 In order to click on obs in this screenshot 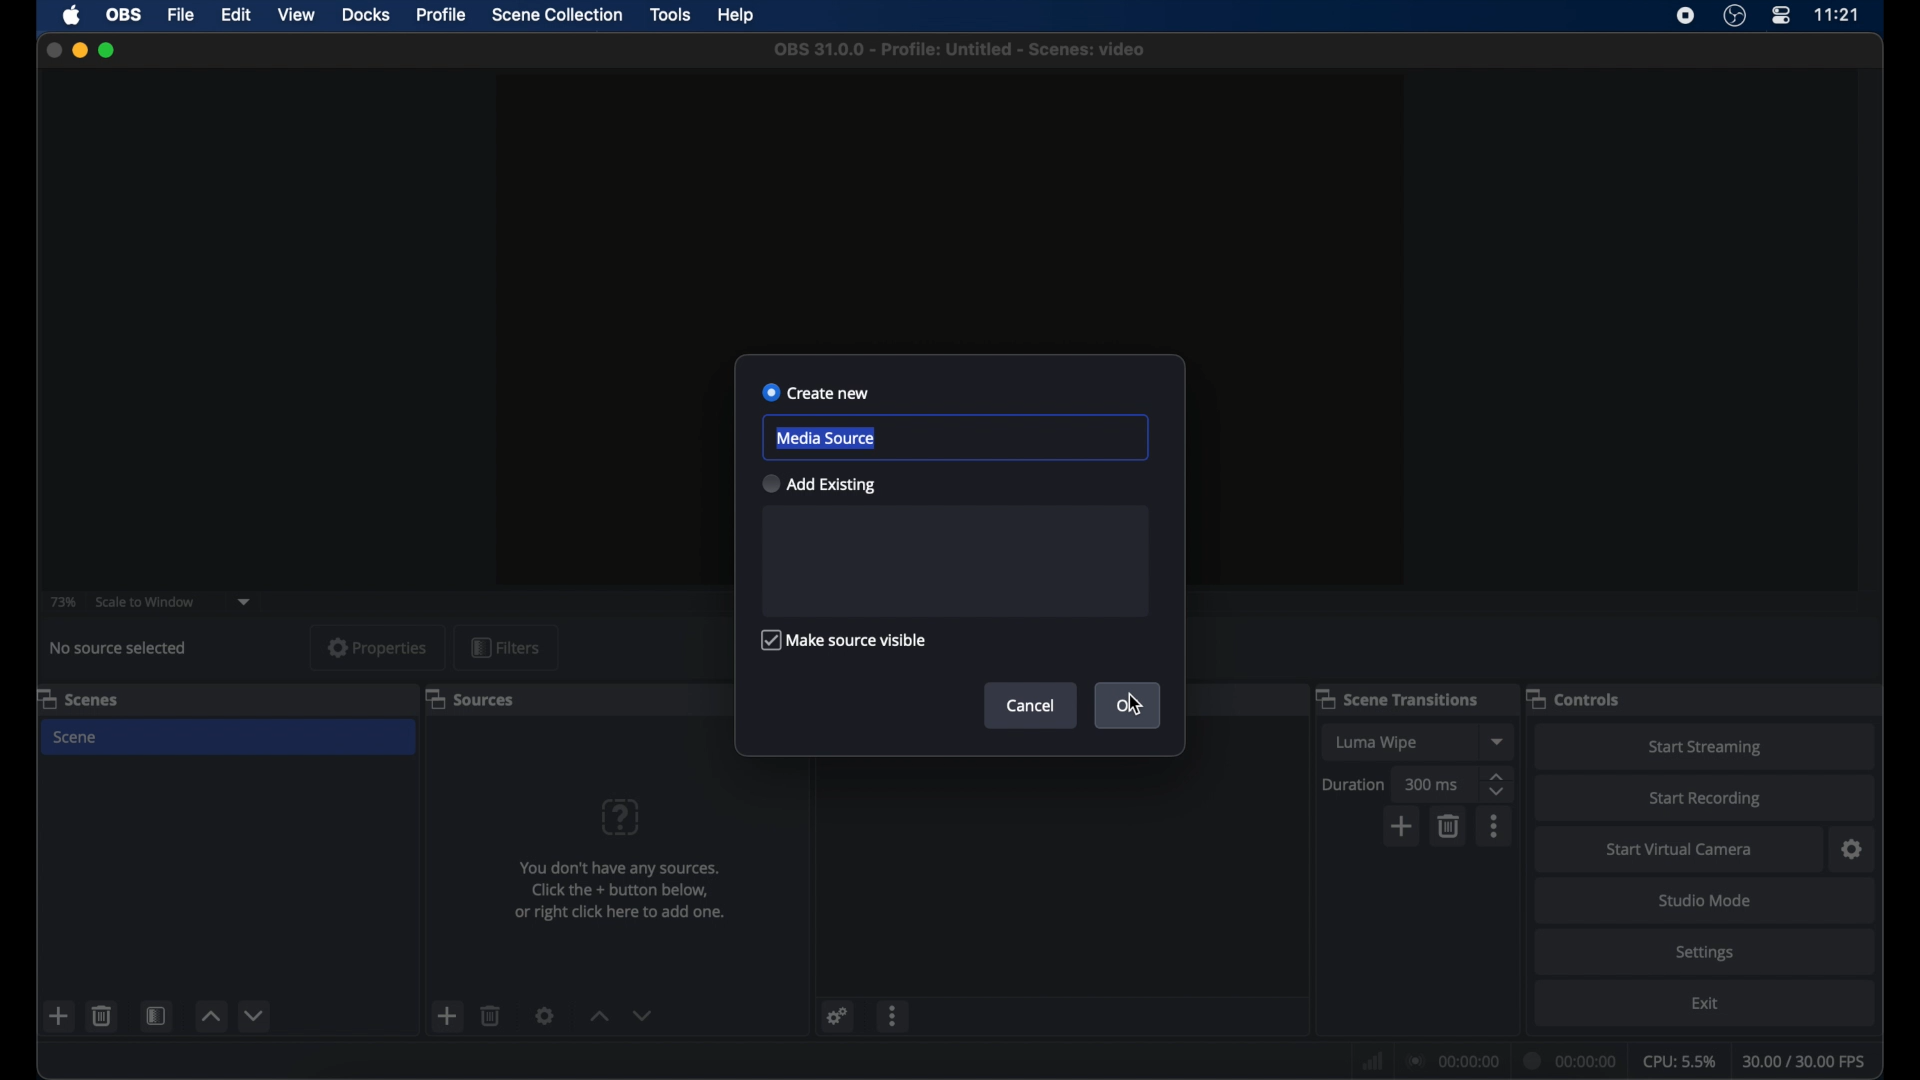, I will do `click(126, 14)`.